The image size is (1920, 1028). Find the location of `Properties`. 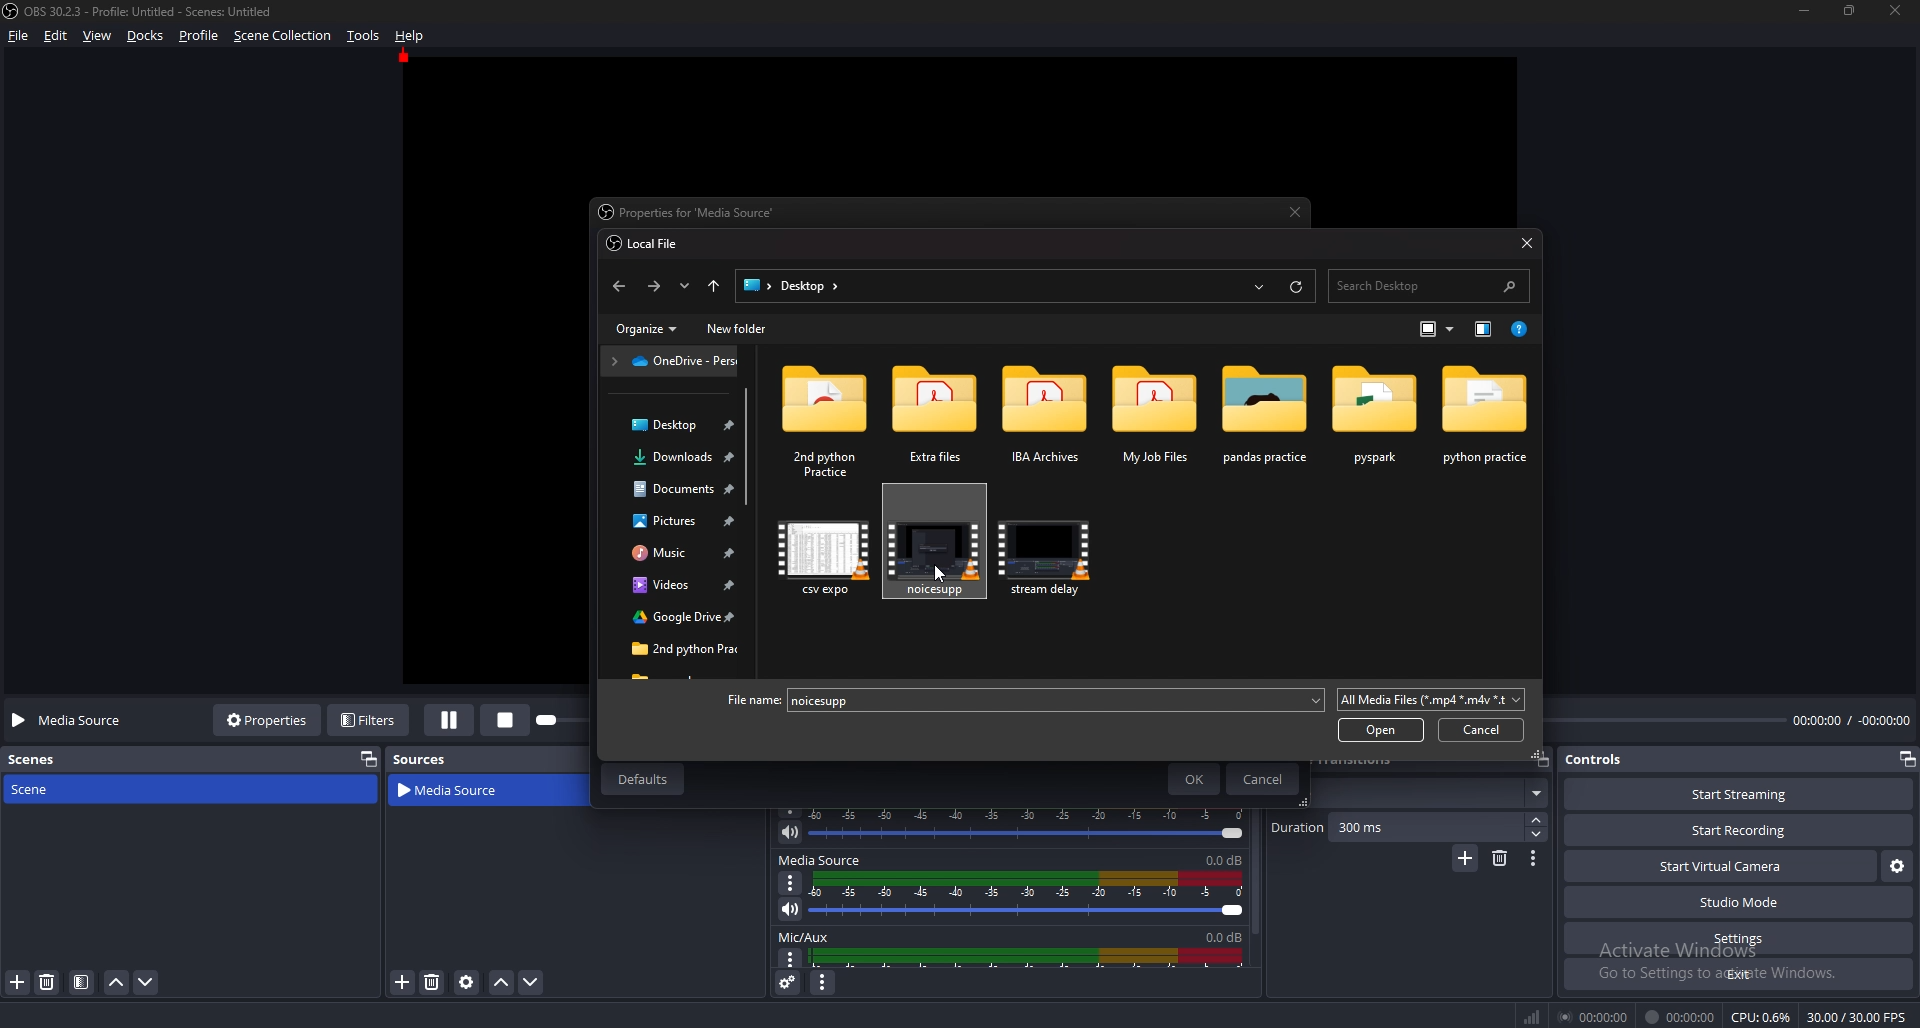

Properties is located at coordinates (267, 719).